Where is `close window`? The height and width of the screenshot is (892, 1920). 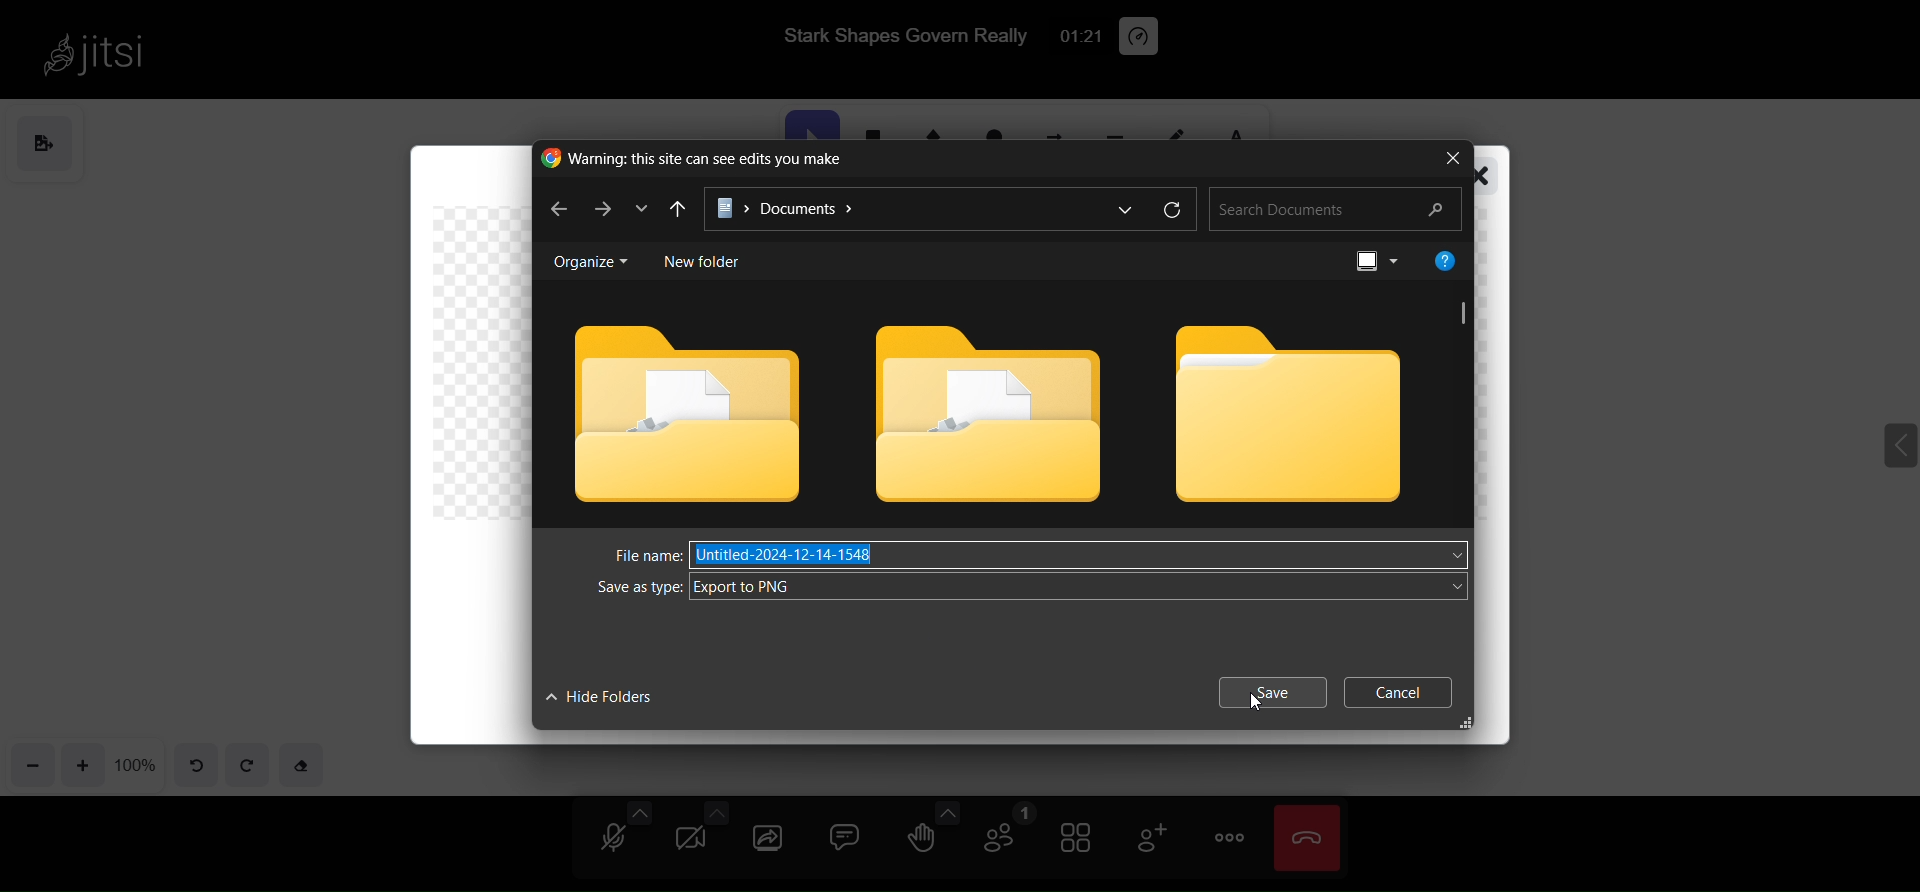 close window is located at coordinates (1452, 149).